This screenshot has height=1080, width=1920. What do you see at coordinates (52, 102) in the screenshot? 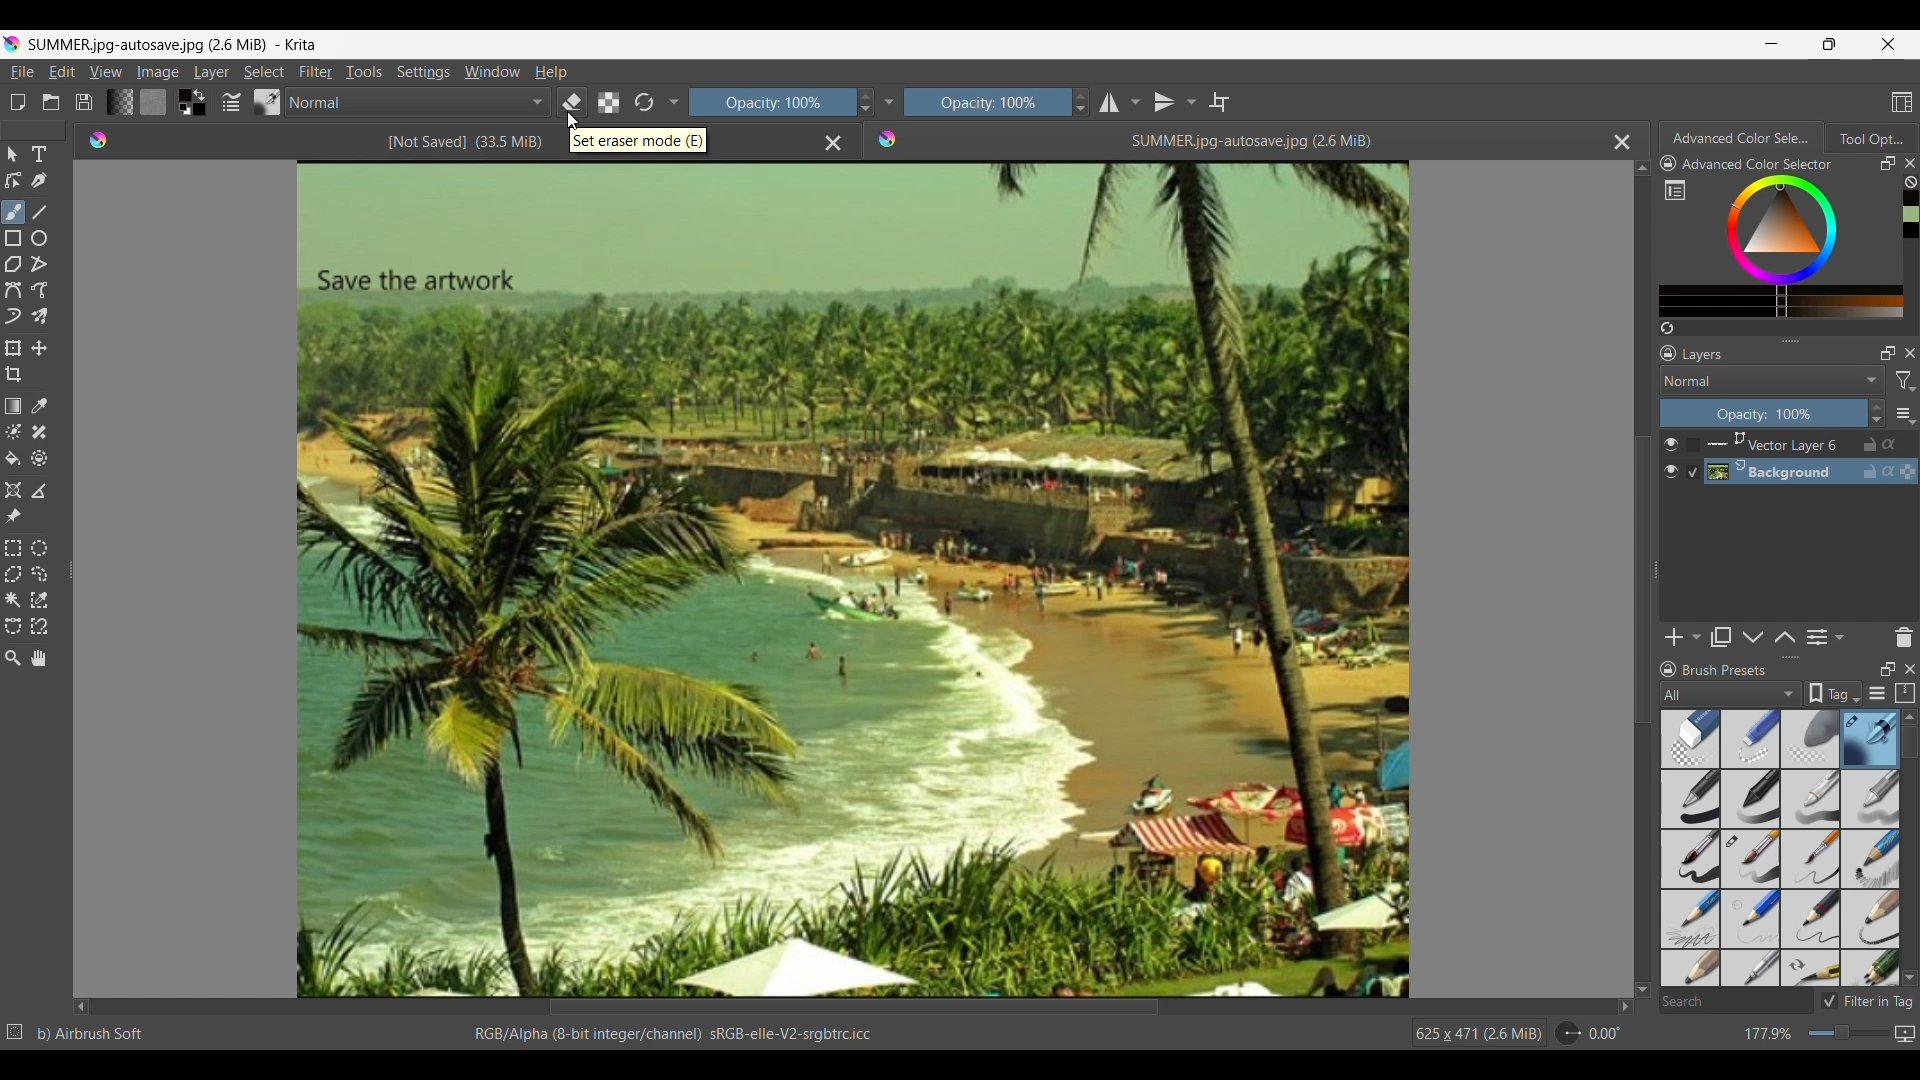
I see `Open an existing document` at bounding box center [52, 102].